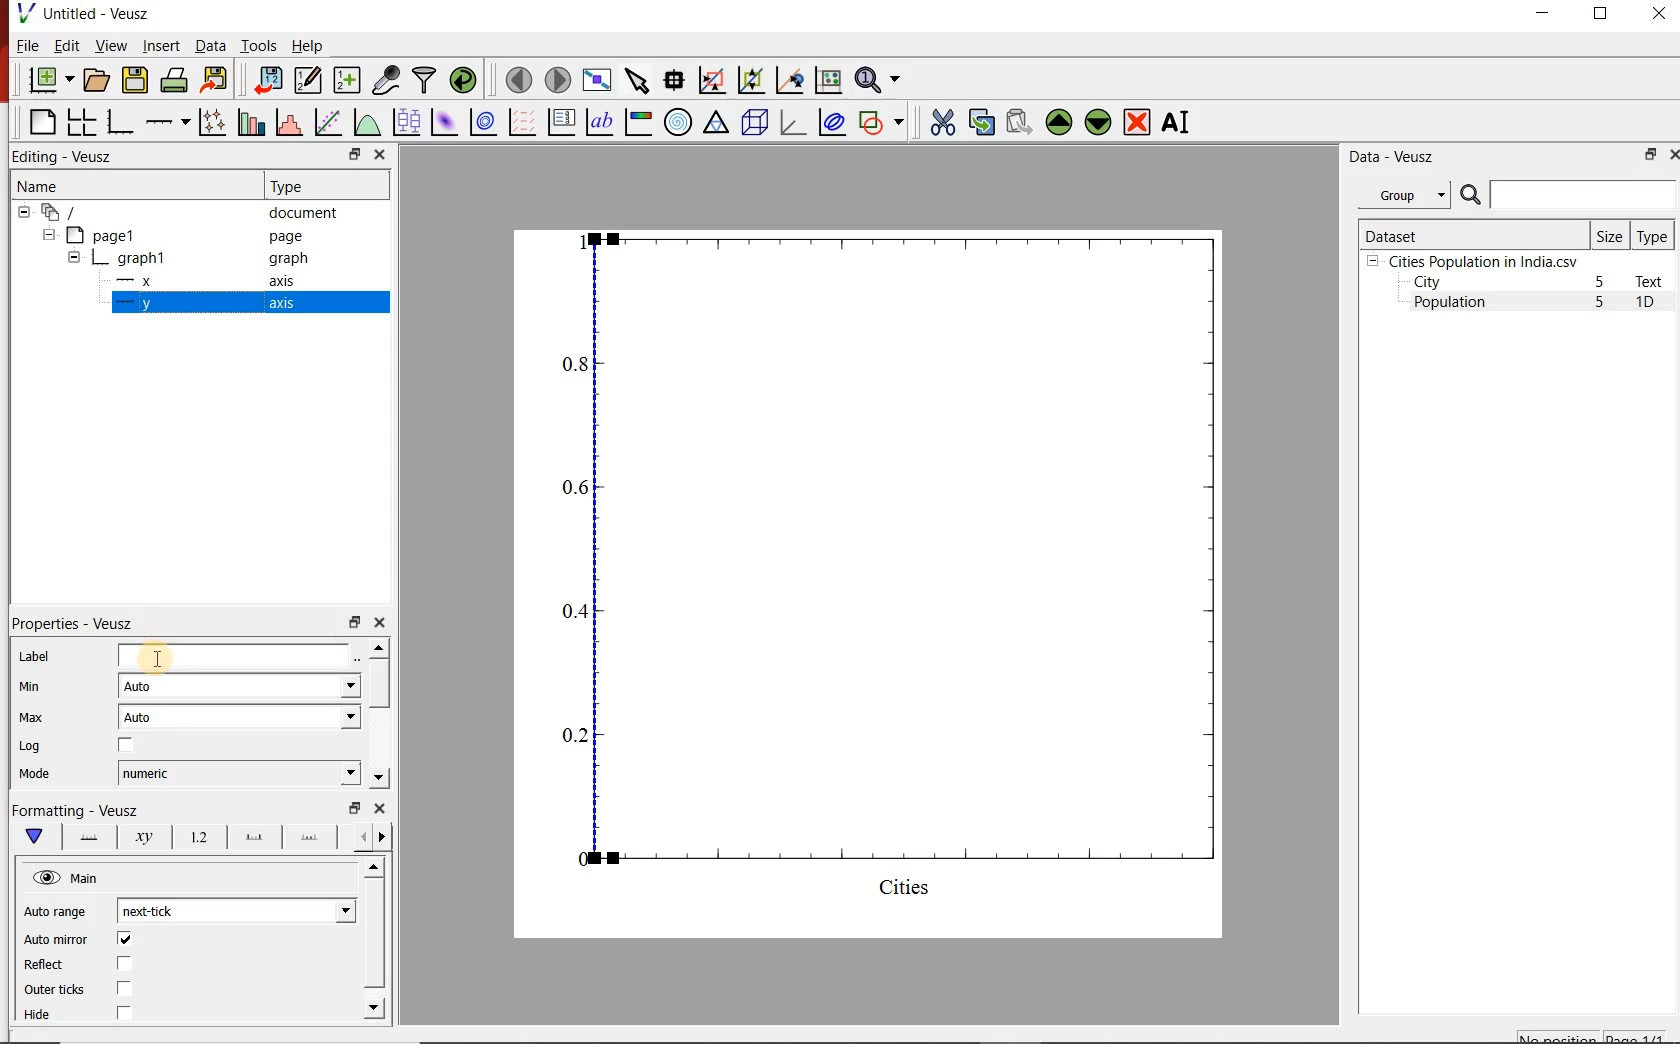  I want to click on close, so click(382, 154).